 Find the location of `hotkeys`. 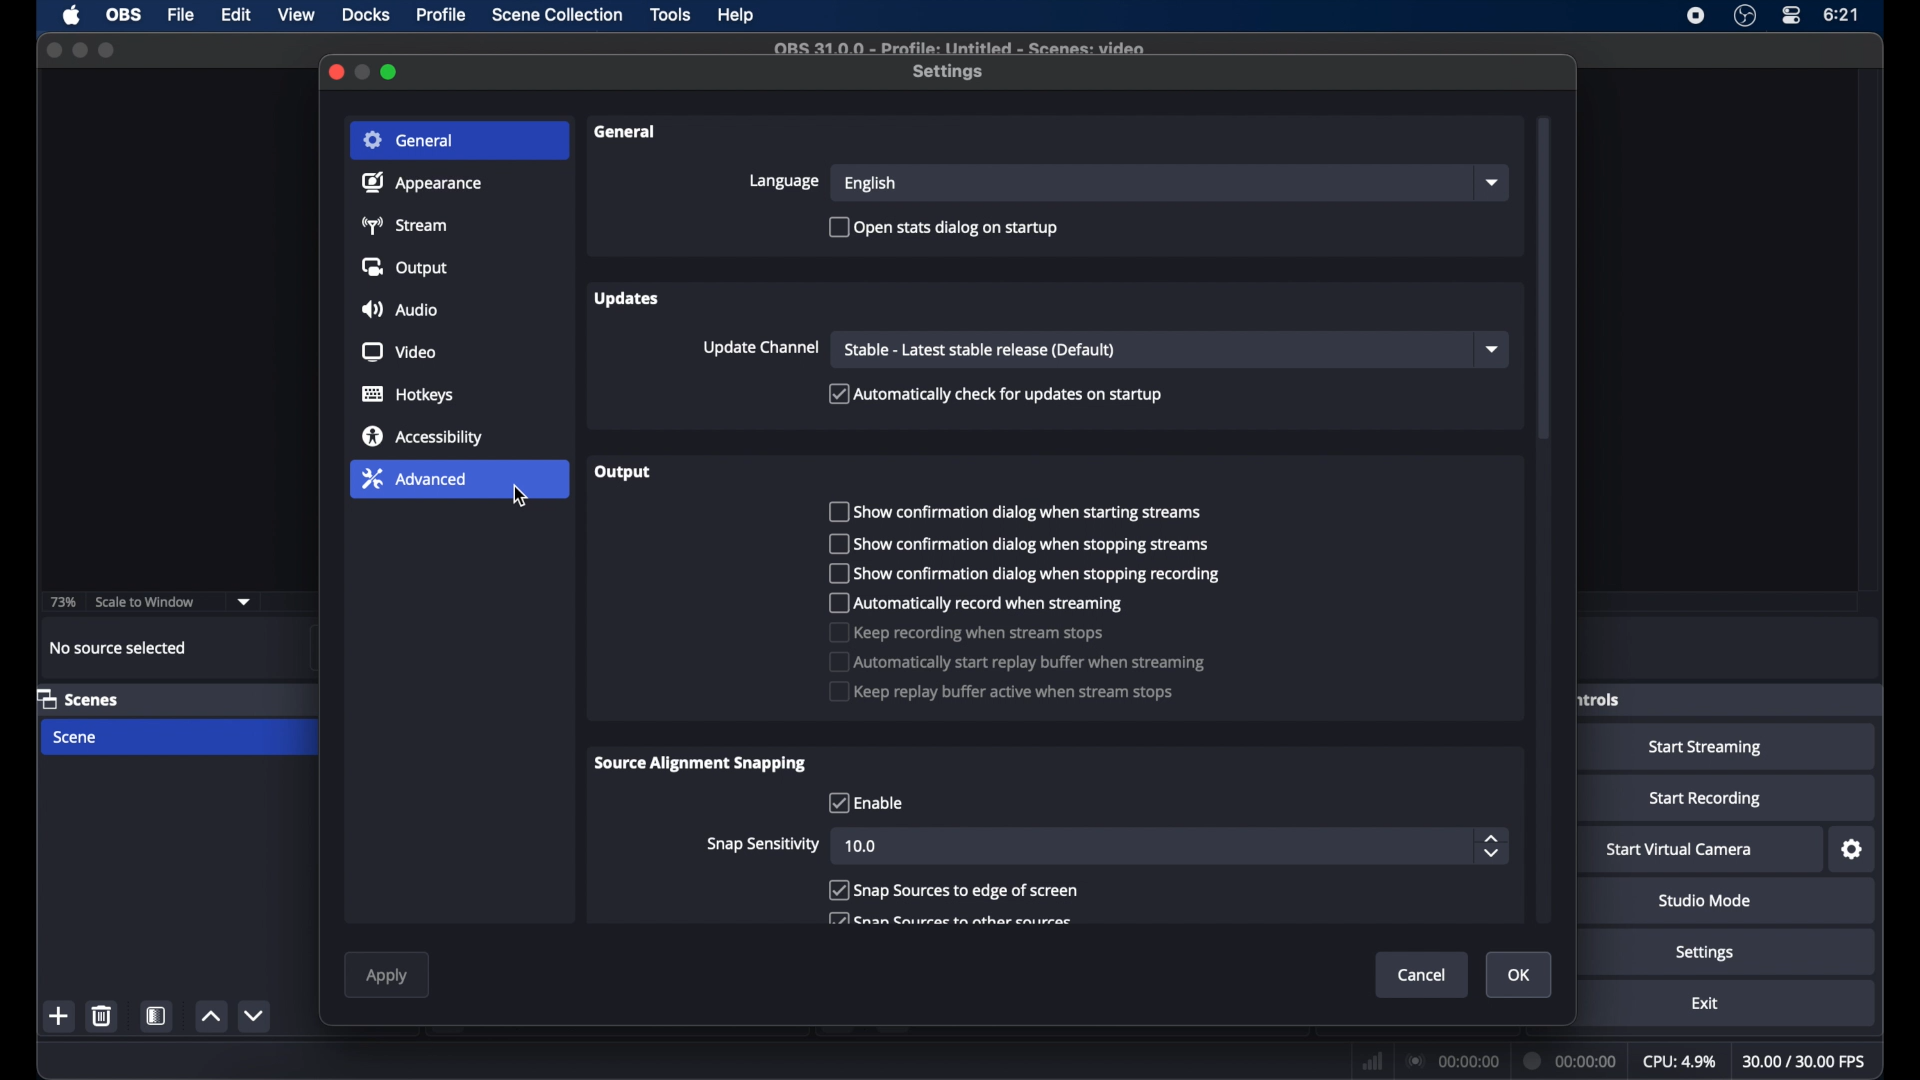

hotkeys is located at coordinates (408, 394).